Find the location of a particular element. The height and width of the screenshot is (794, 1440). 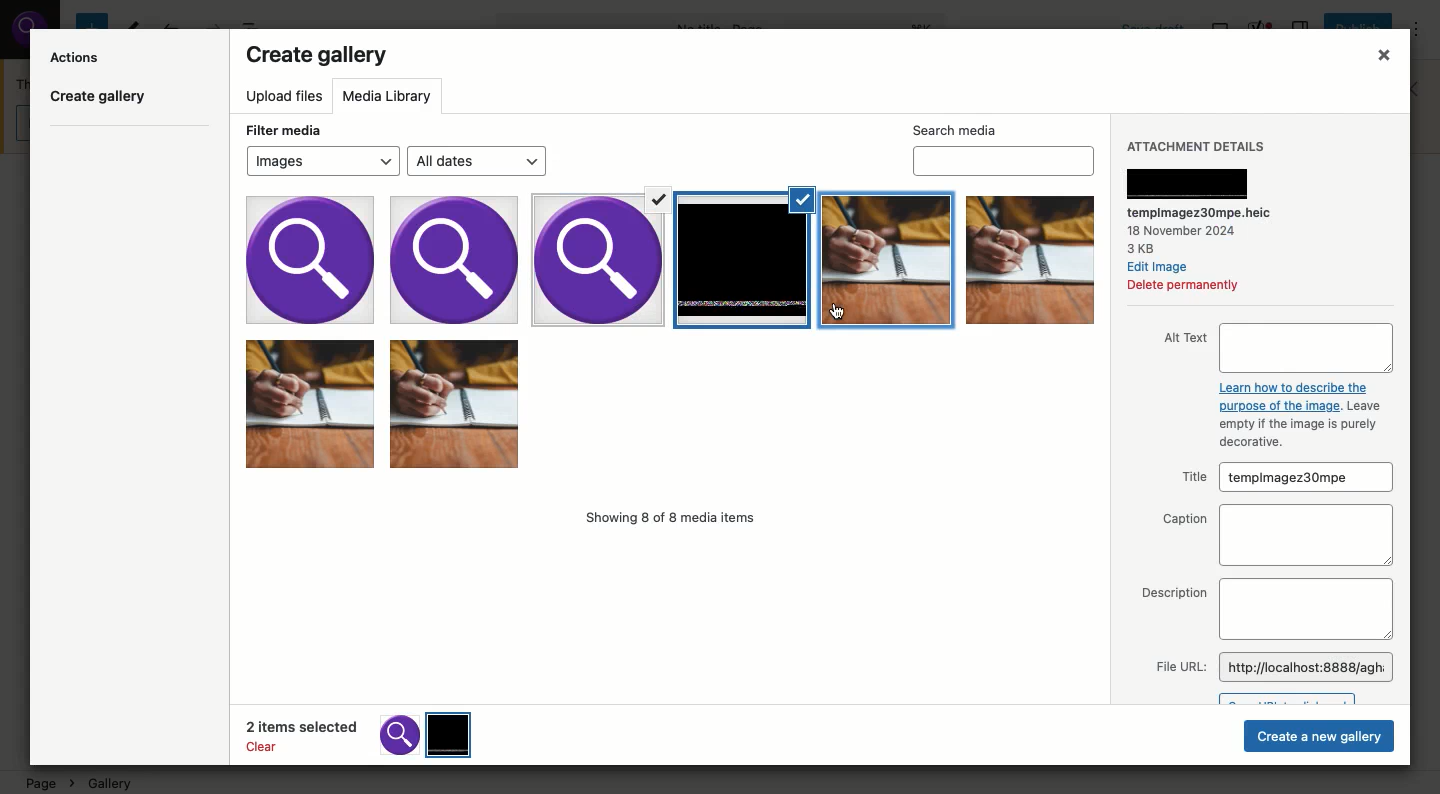

Filter media  is located at coordinates (282, 128).